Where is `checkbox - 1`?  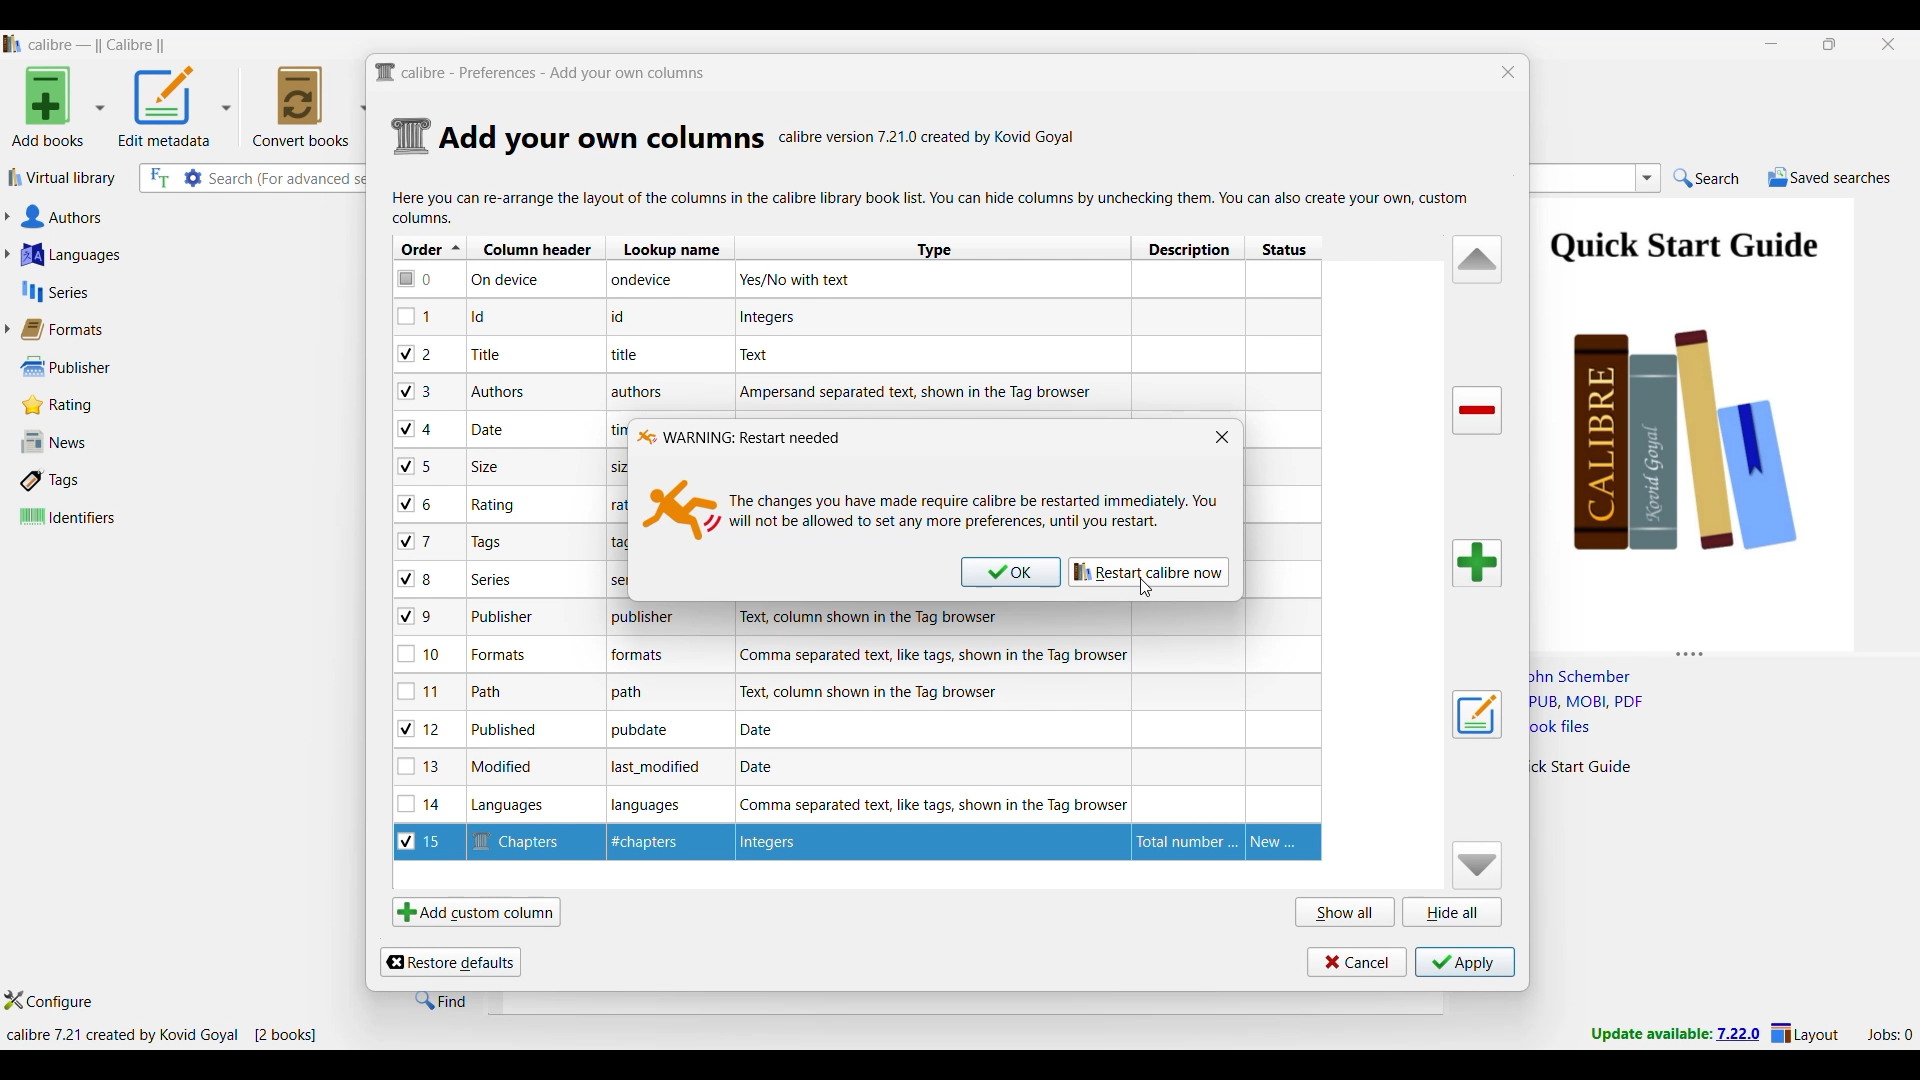 checkbox - 1 is located at coordinates (417, 316).